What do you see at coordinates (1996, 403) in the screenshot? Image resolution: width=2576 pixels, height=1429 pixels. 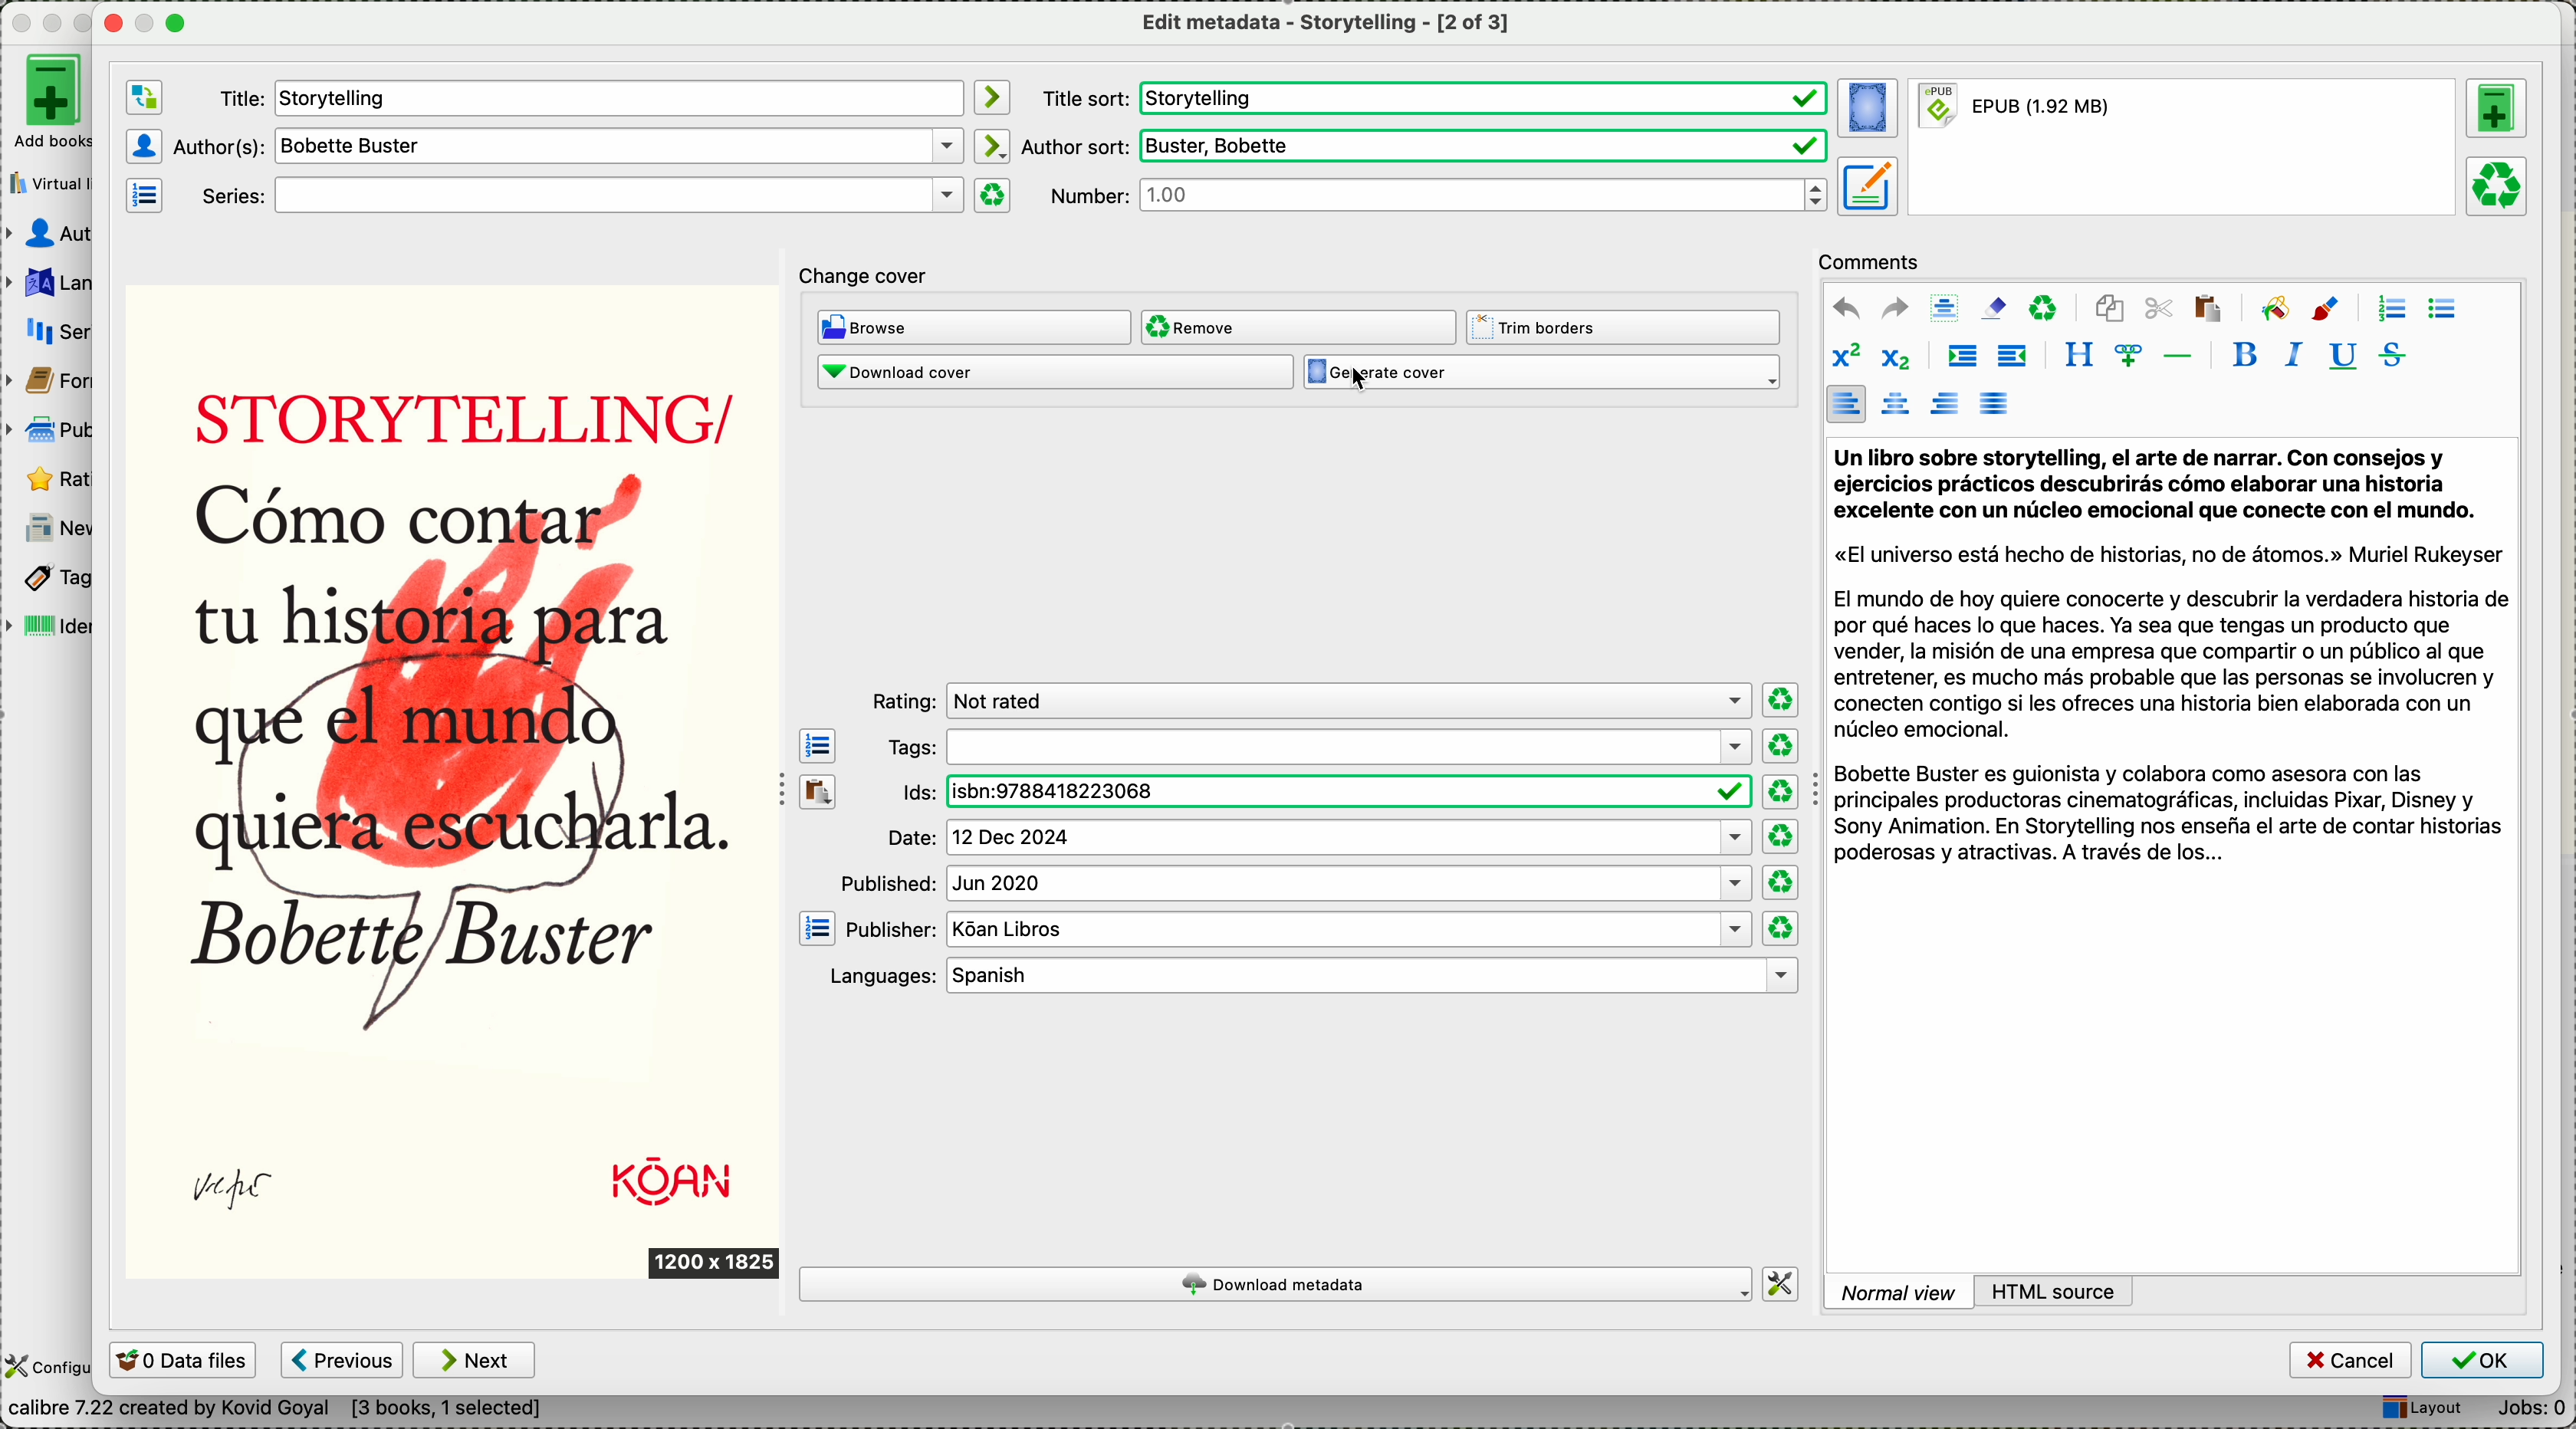 I see `align justified` at bounding box center [1996, 403].